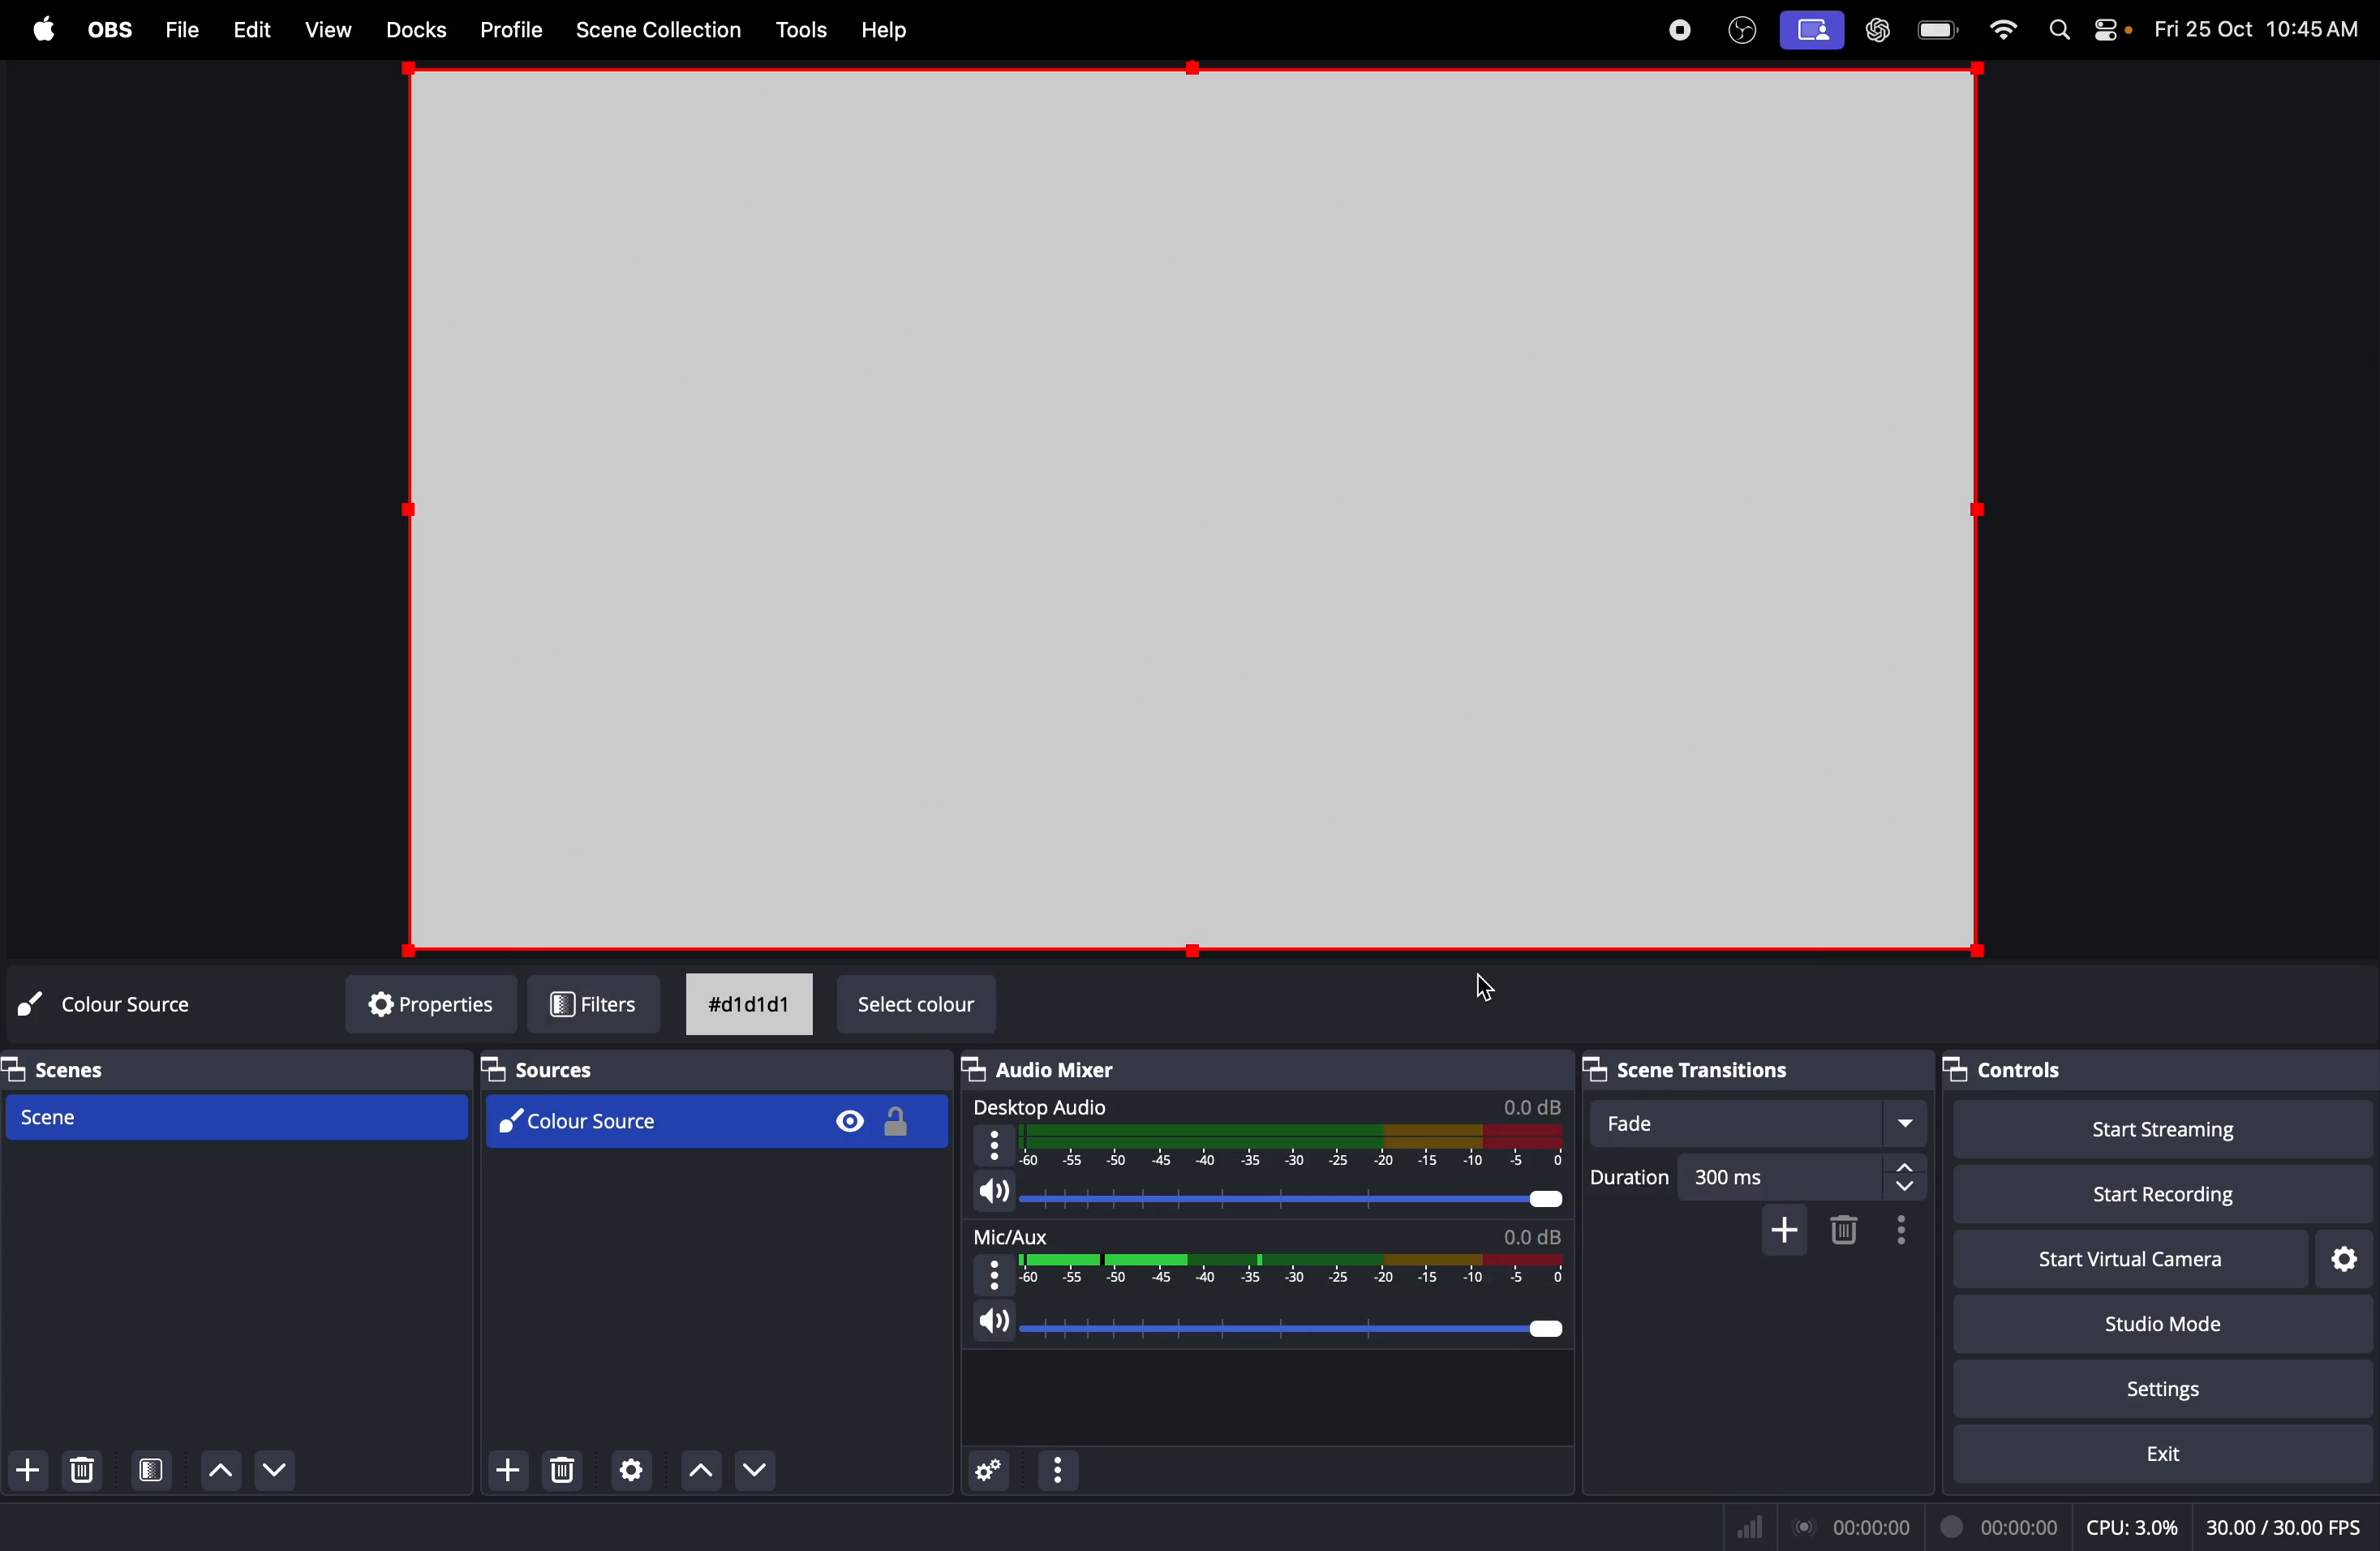 This screenshot has height=1551, width=2380. I want to click on Scene collection, so click(664, 28).